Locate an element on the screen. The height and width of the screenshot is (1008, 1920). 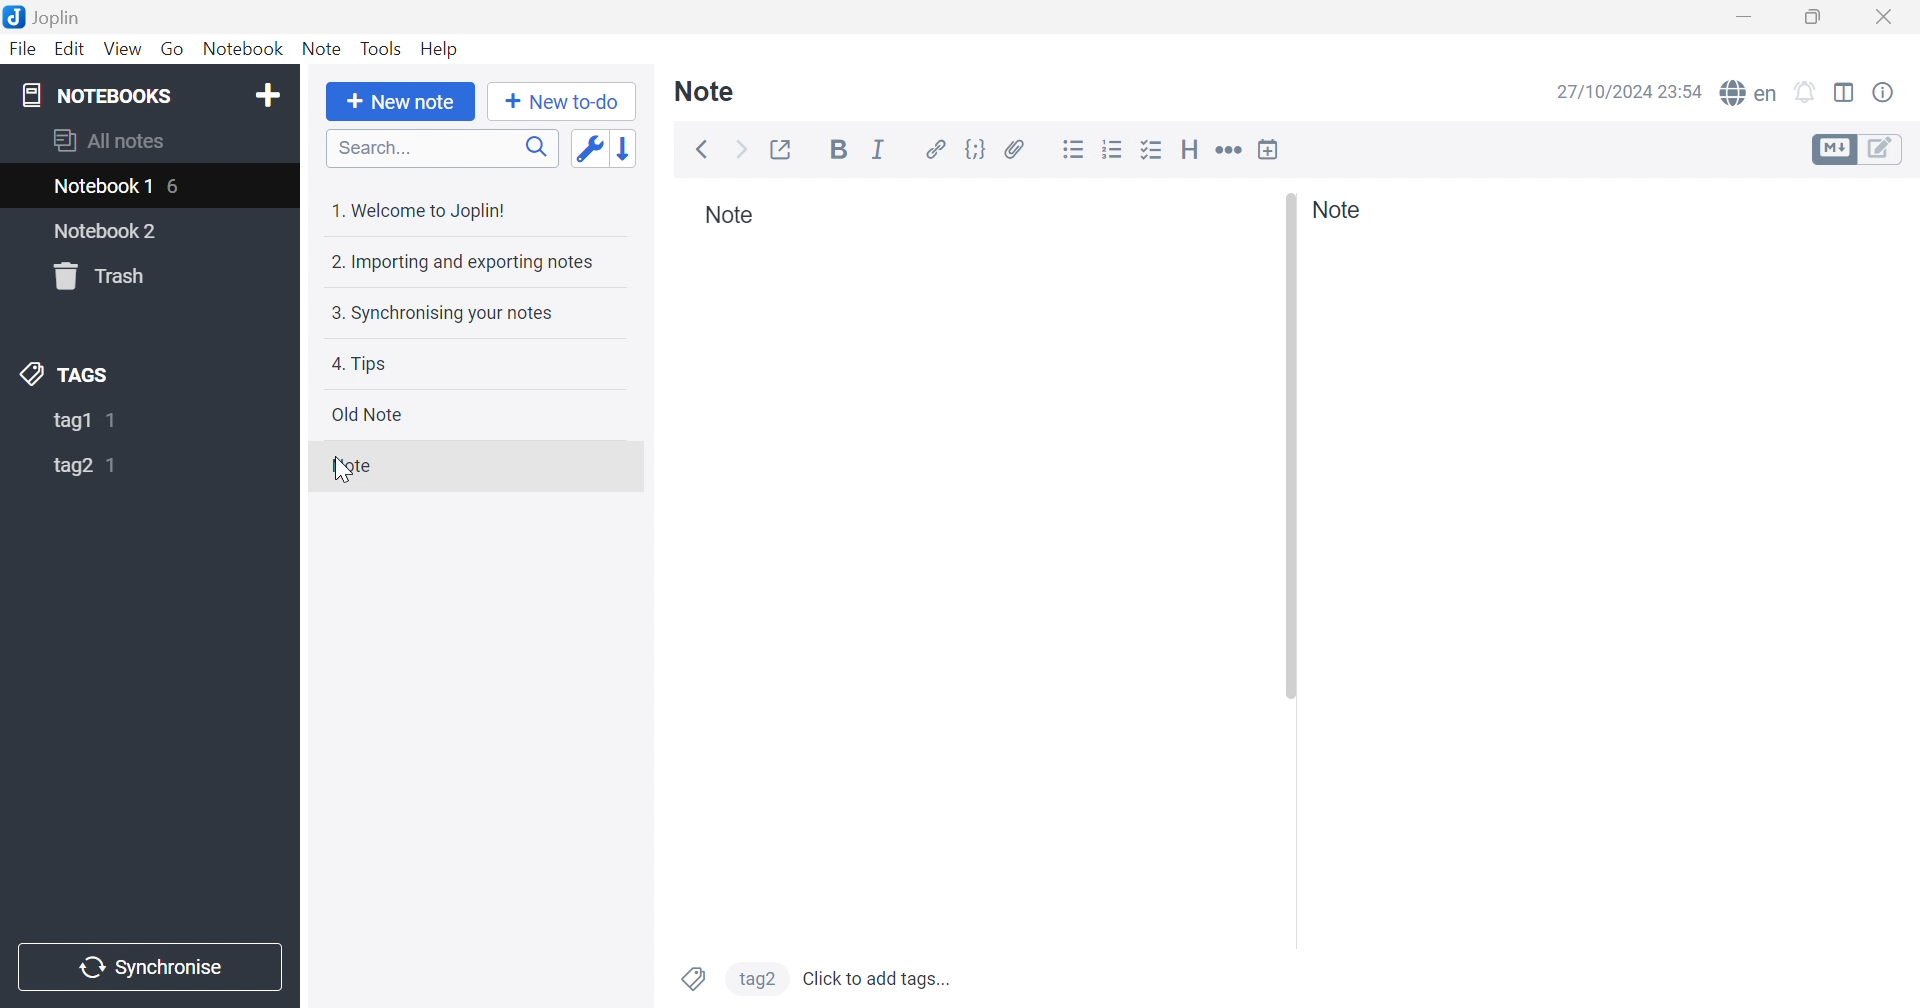
Forward is located at coordinates (740, 150).